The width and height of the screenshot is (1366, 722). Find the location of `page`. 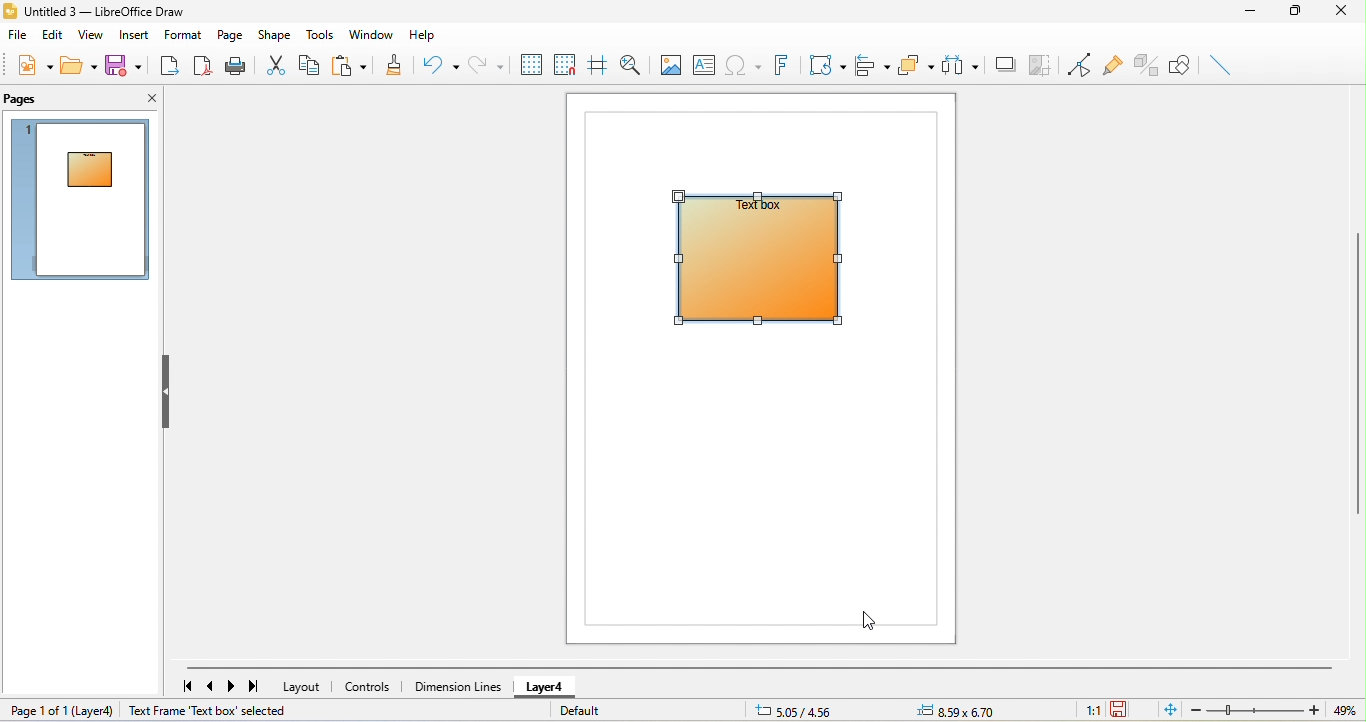

page is located at coordinates (228, 34).